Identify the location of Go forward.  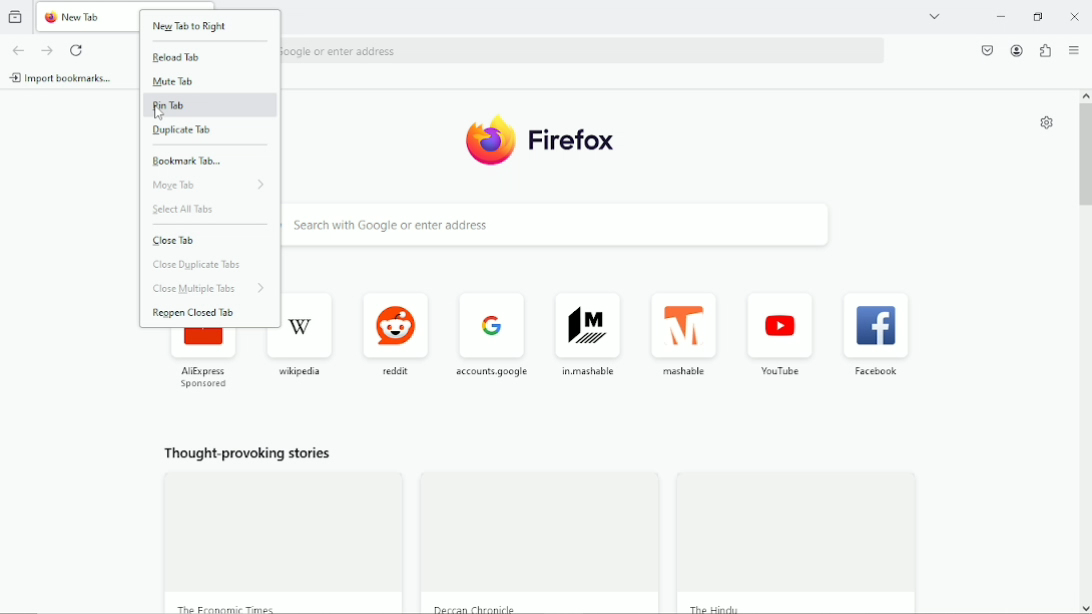
(47, 50).